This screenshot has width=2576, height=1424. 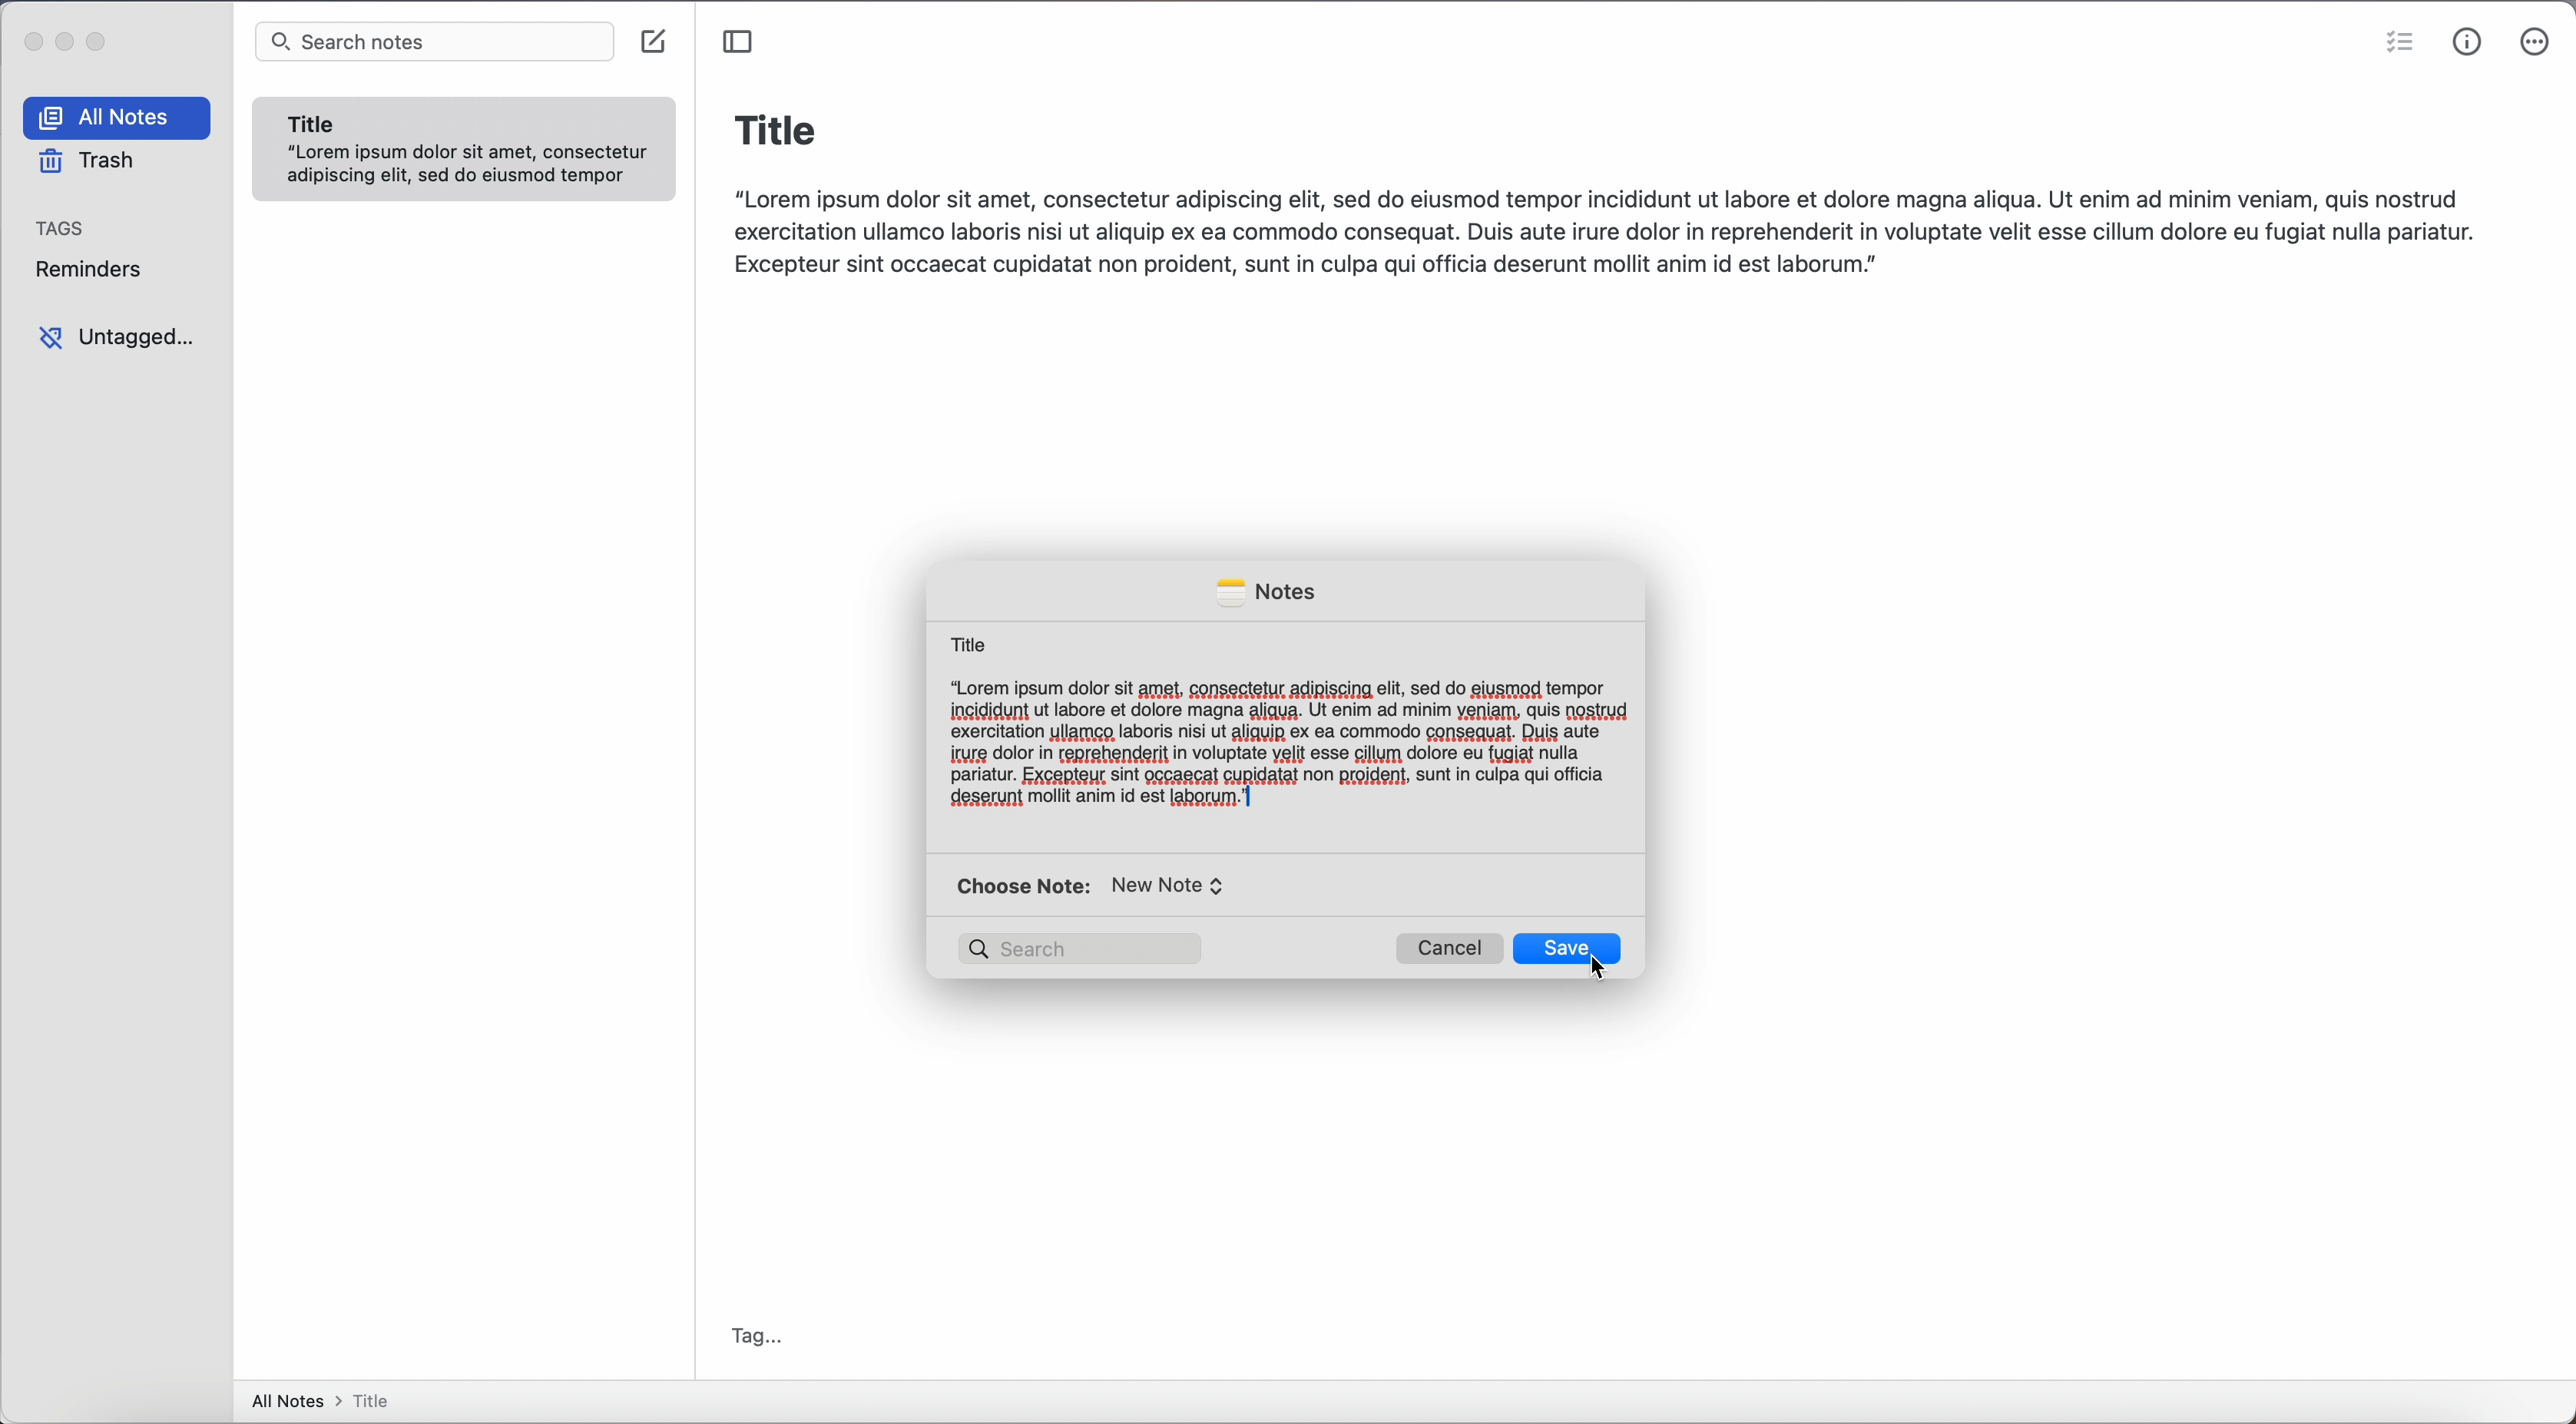 What do you see at coordinates (1288, 745) in the screenshot?
I see `body text` at bounding box center [1288, 745].